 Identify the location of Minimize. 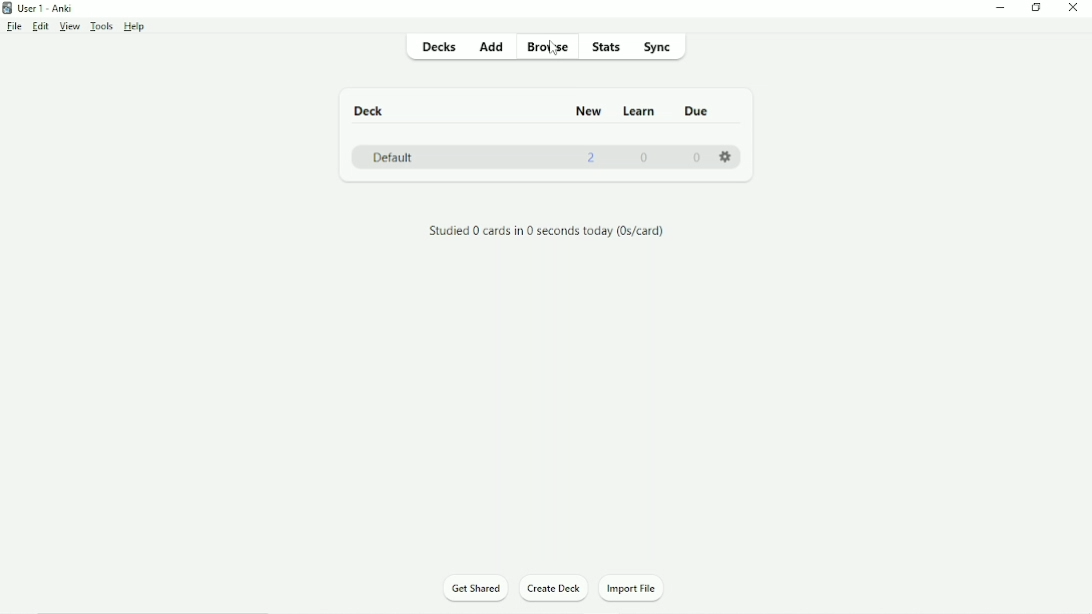
(1001, 8).